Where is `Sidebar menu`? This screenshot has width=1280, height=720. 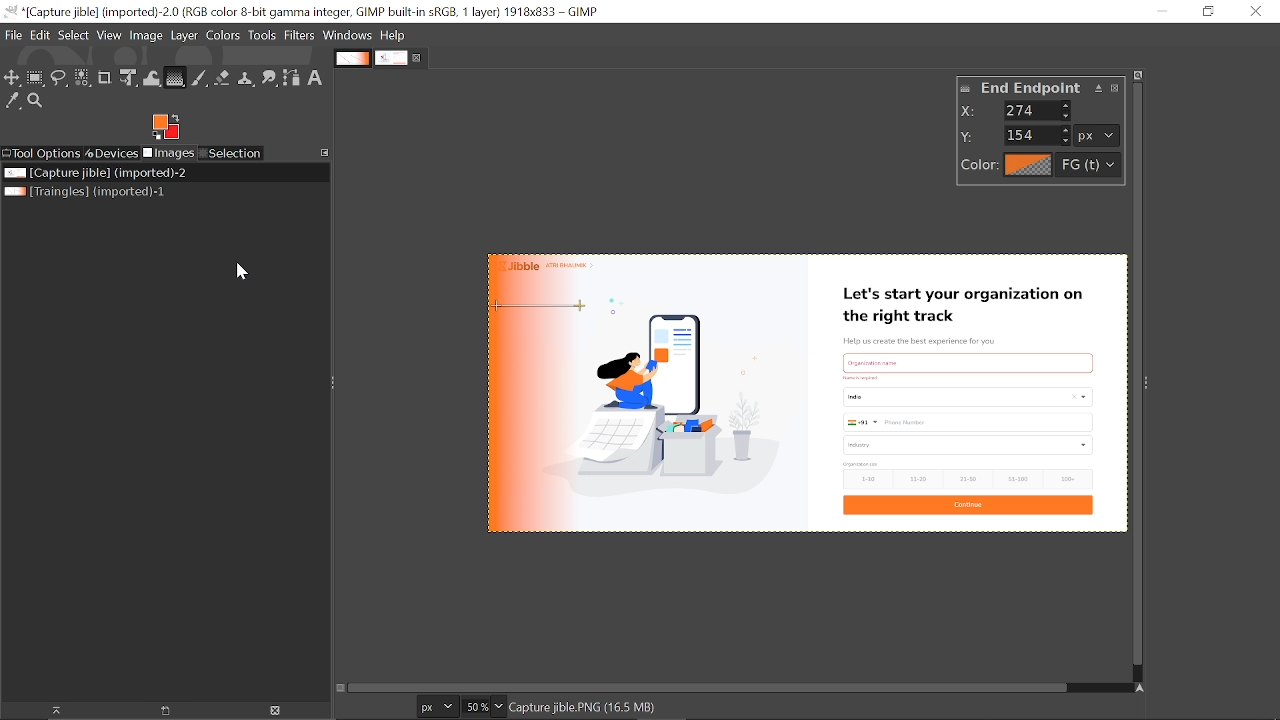 Sidebar menu is located at coordinates (1152, 379).